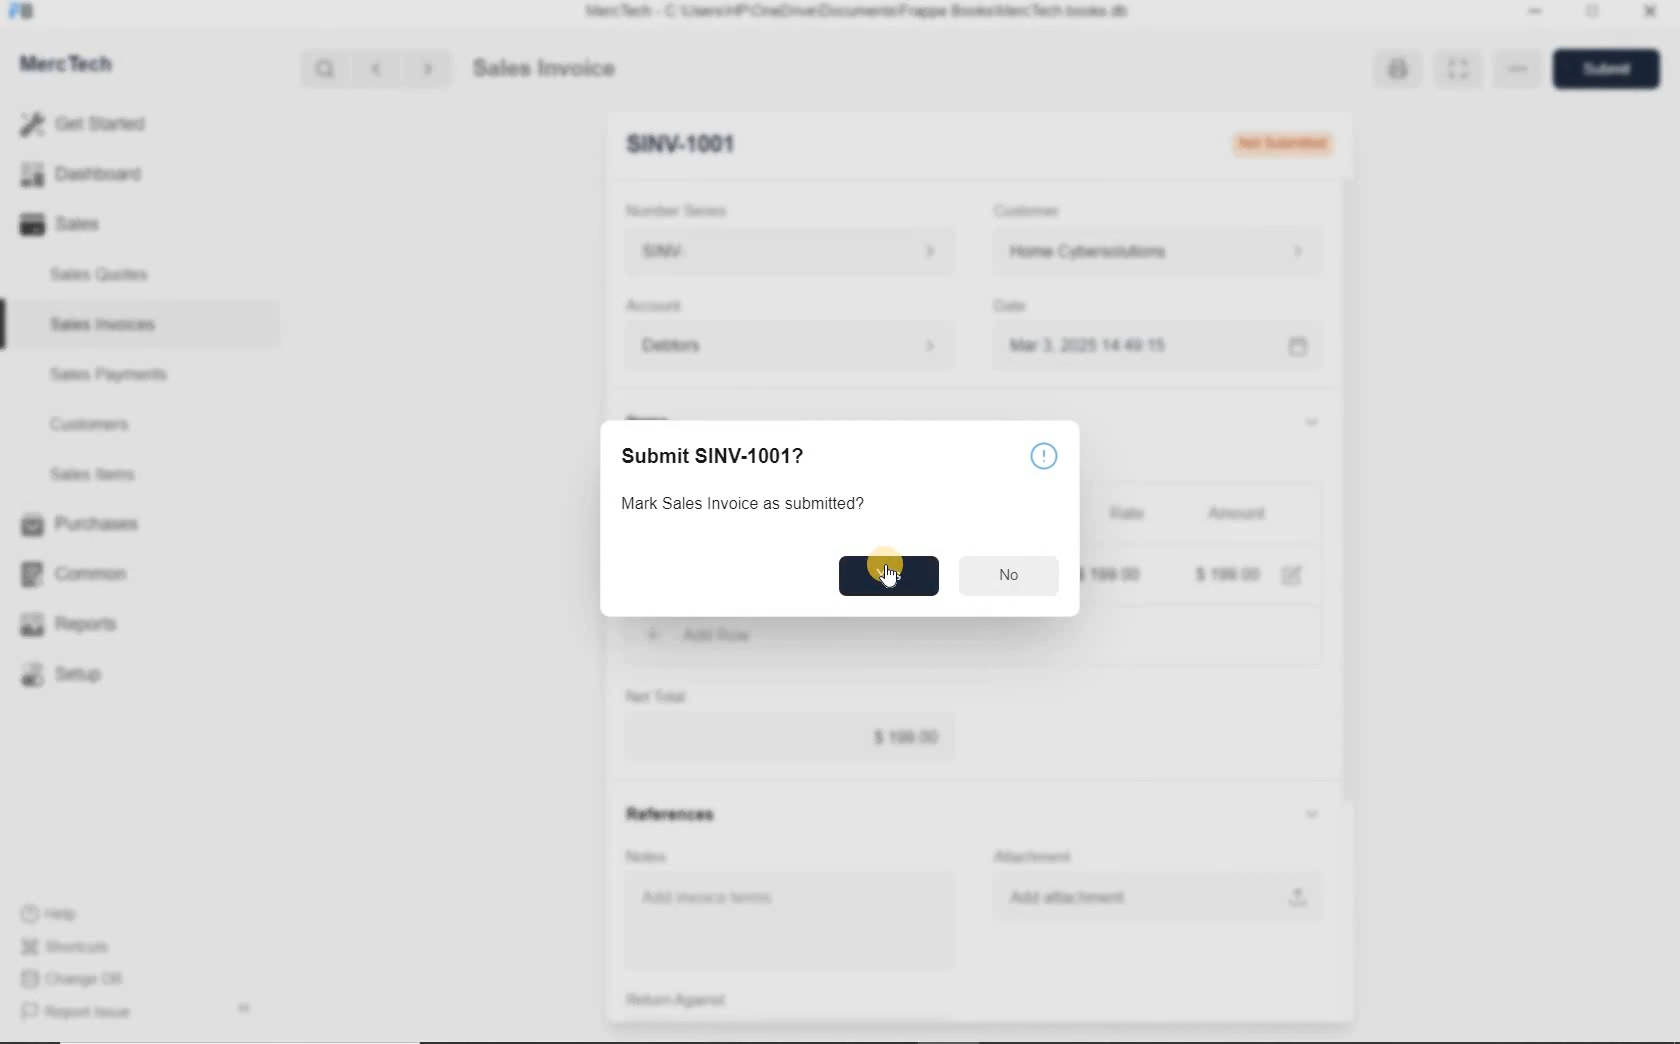  Describe the element at coordinates (790, 738) in the screenshot. I see `$0.00` at that location.